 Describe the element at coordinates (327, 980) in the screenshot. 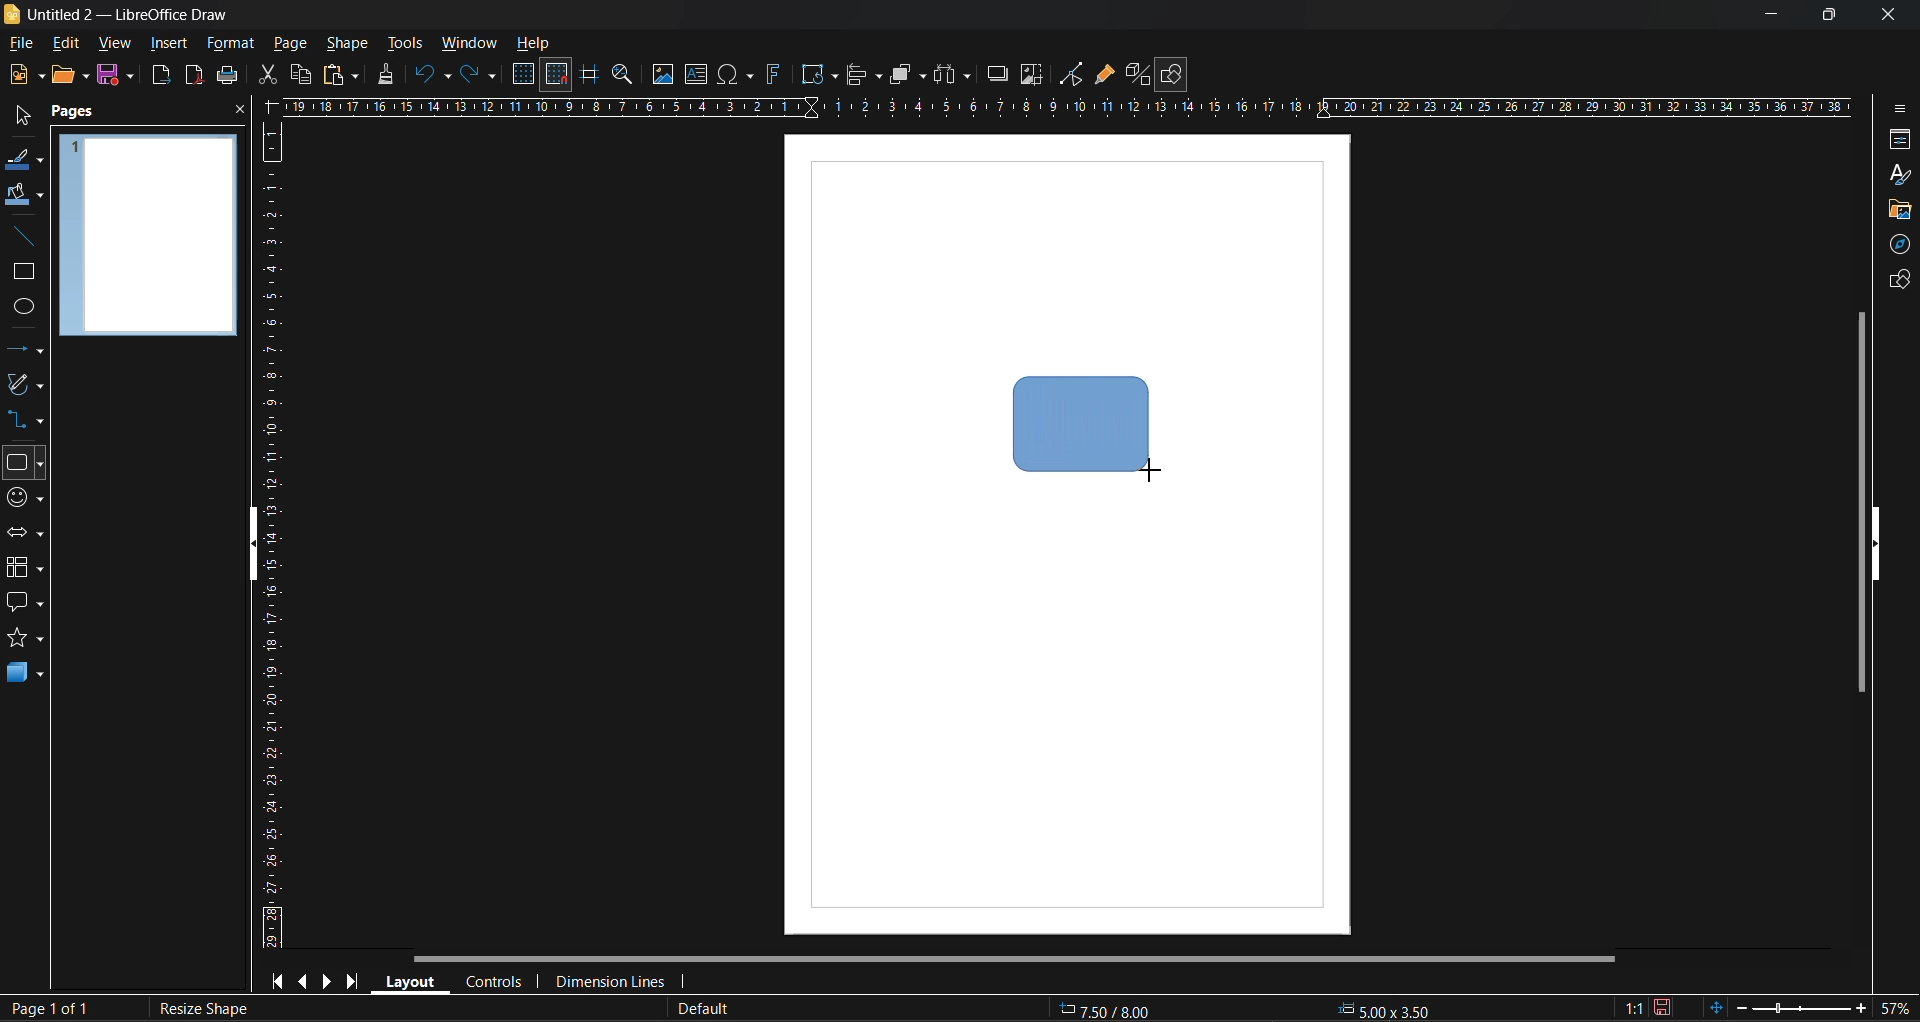

I see `next` at that location.